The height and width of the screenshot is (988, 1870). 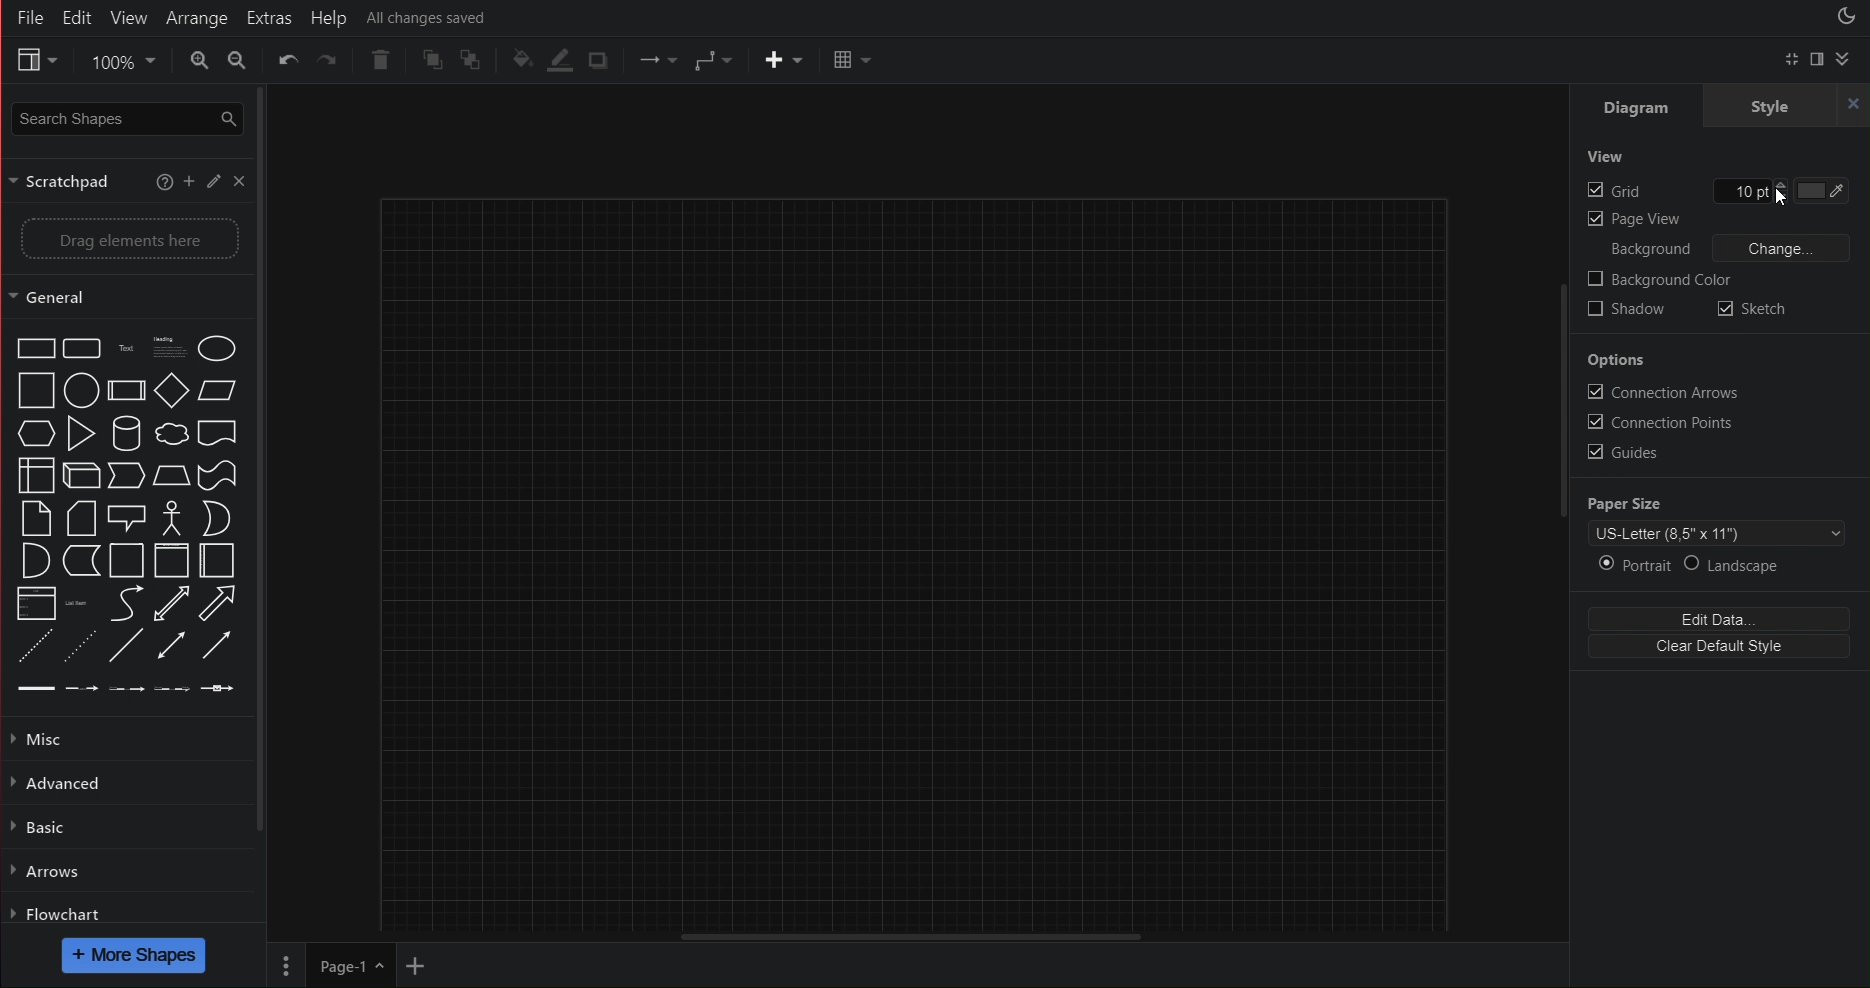 What do you see at coordinates (222, 342) in the screenshot?
I see `circle` at bounding box center [222, 342].